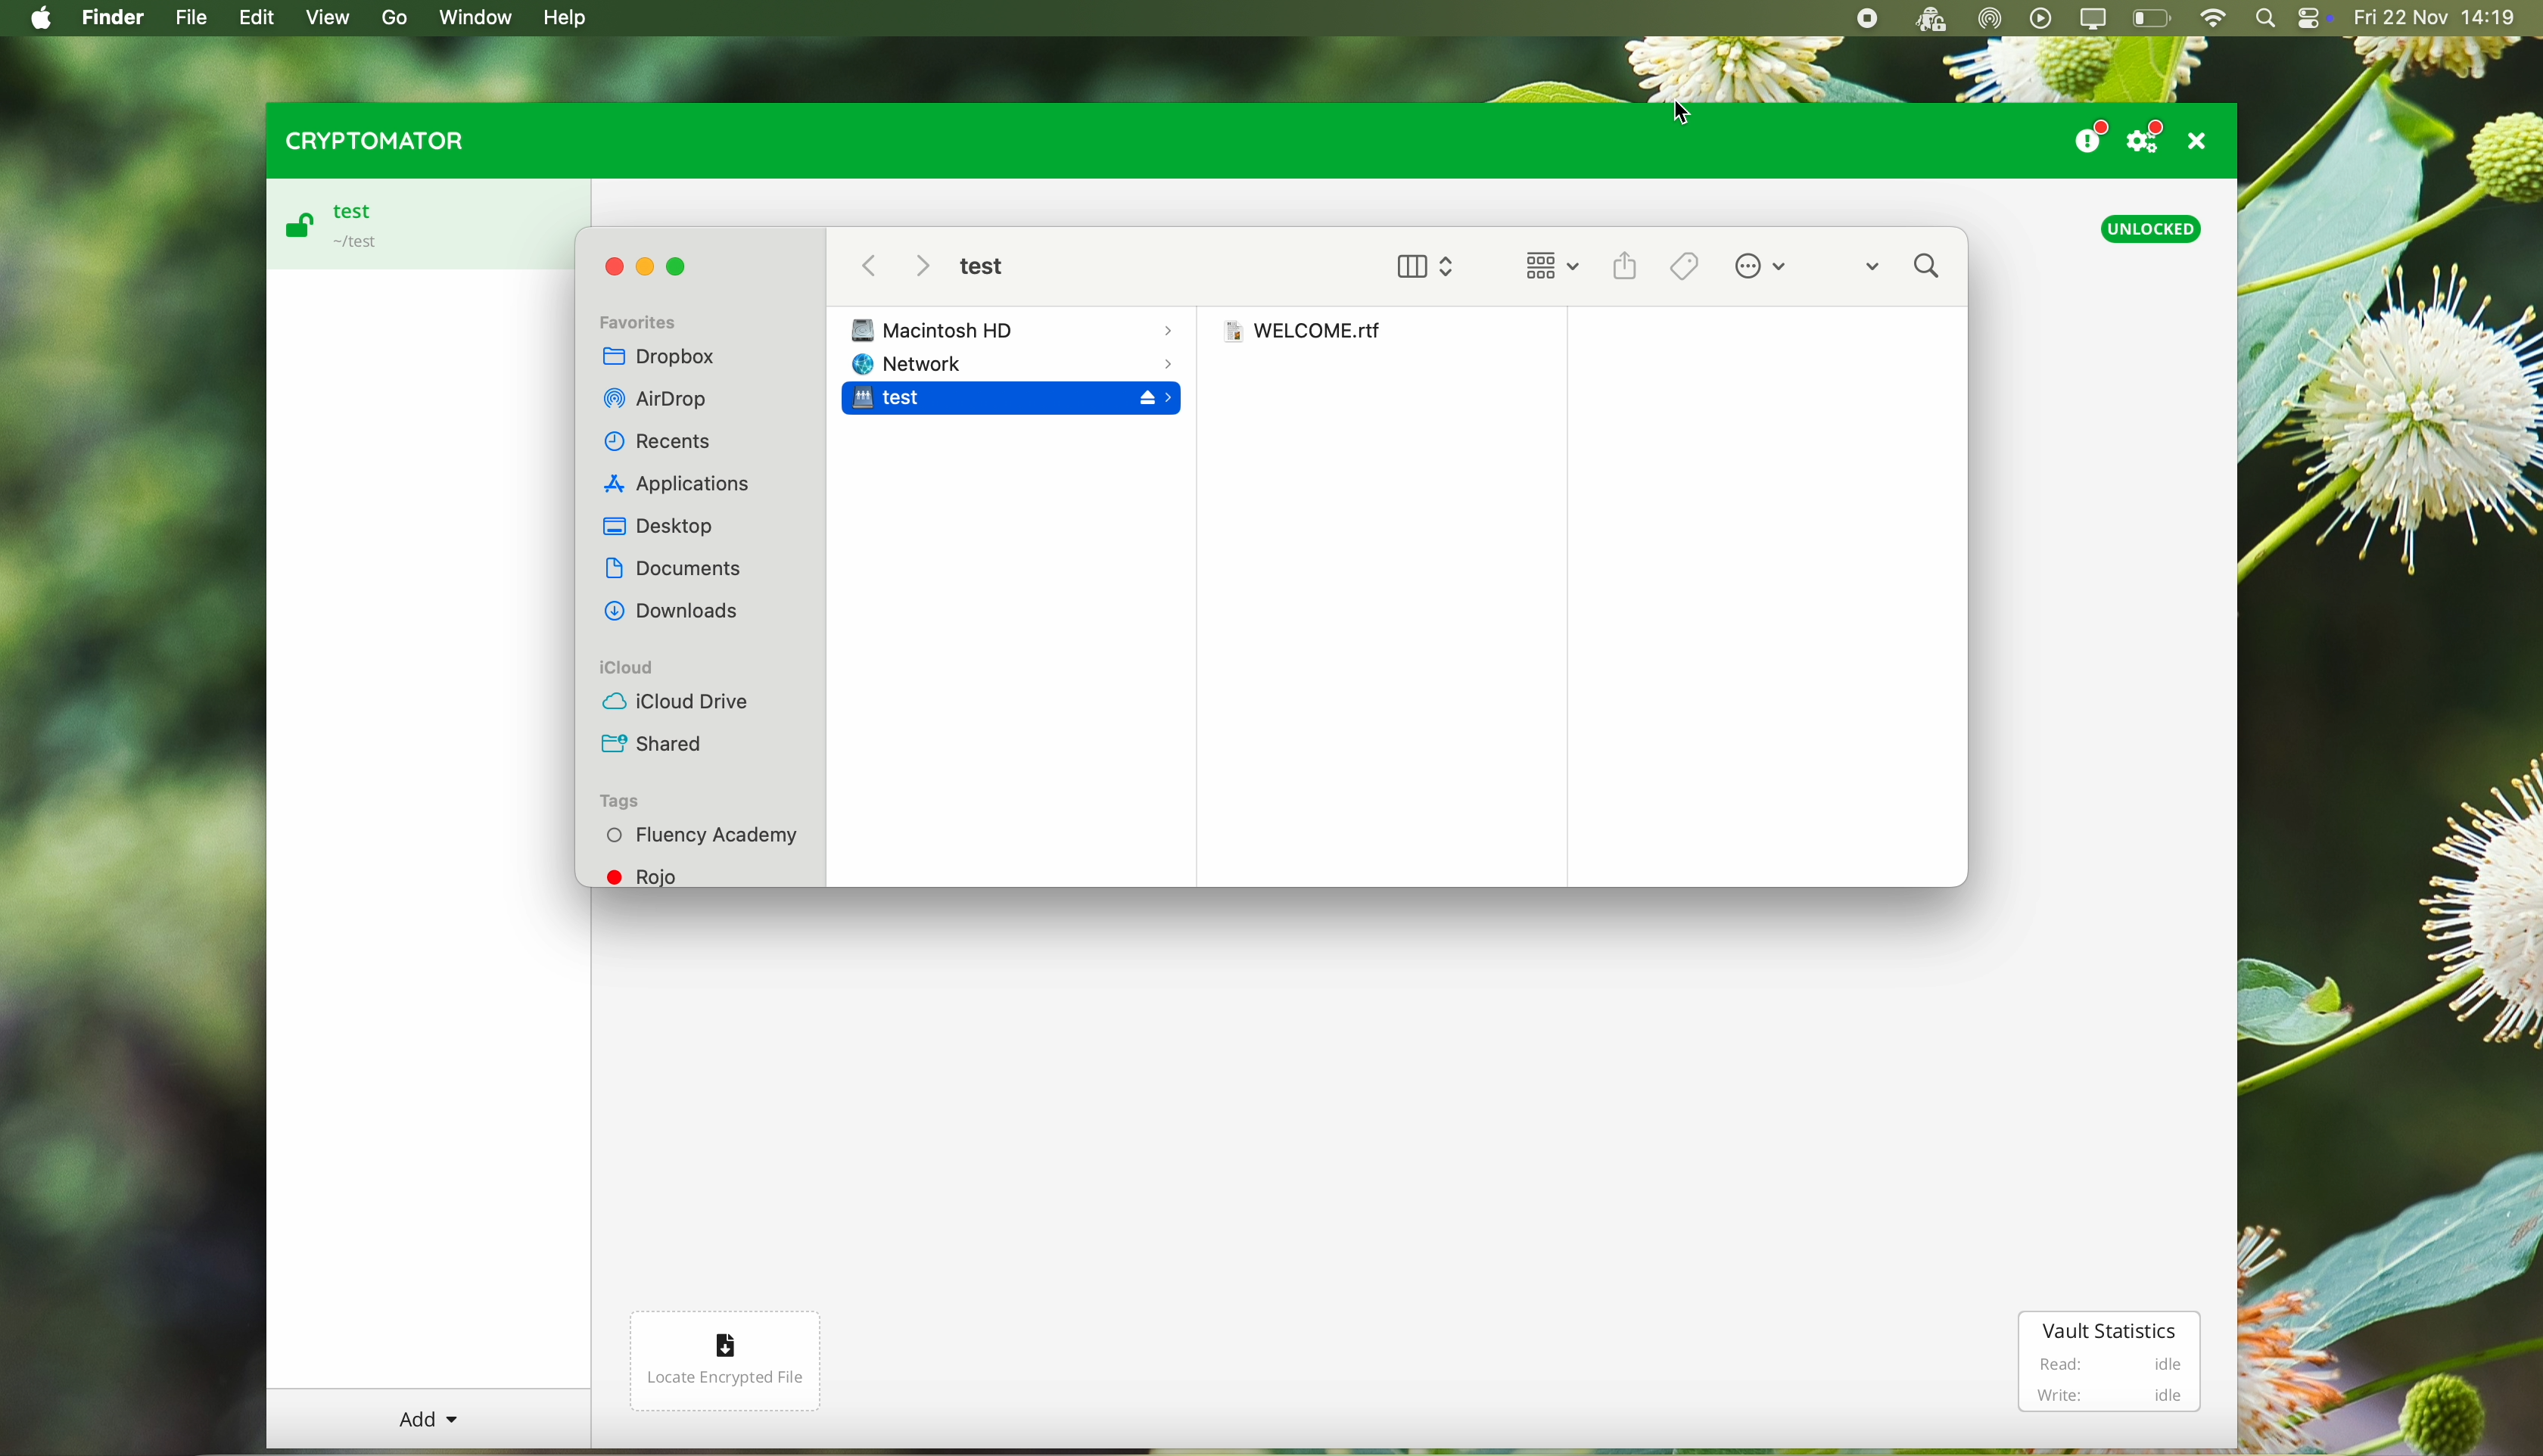 The width and height of the screenshot is (2543, 1456). Describe the element at coordinates (1629, 266) in the screenshot. I see `share` at that location.